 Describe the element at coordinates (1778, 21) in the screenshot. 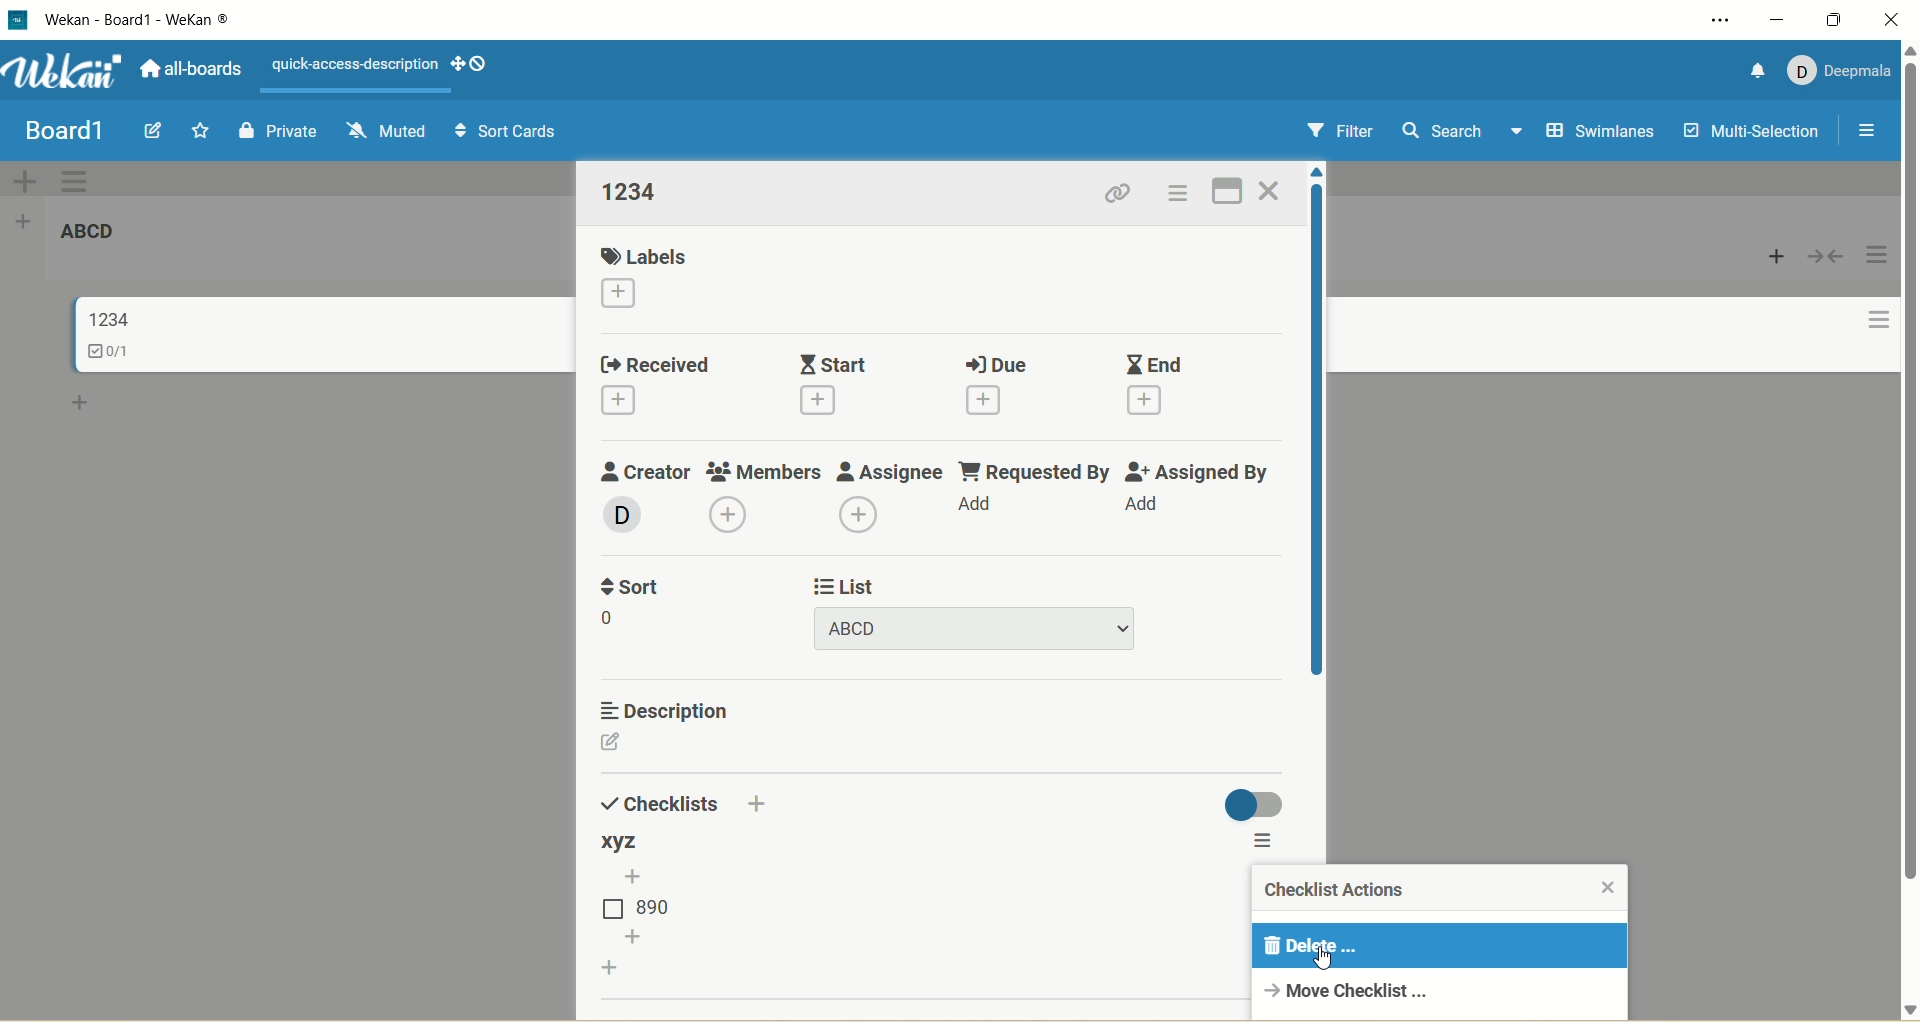

I see `minimize` at that location.